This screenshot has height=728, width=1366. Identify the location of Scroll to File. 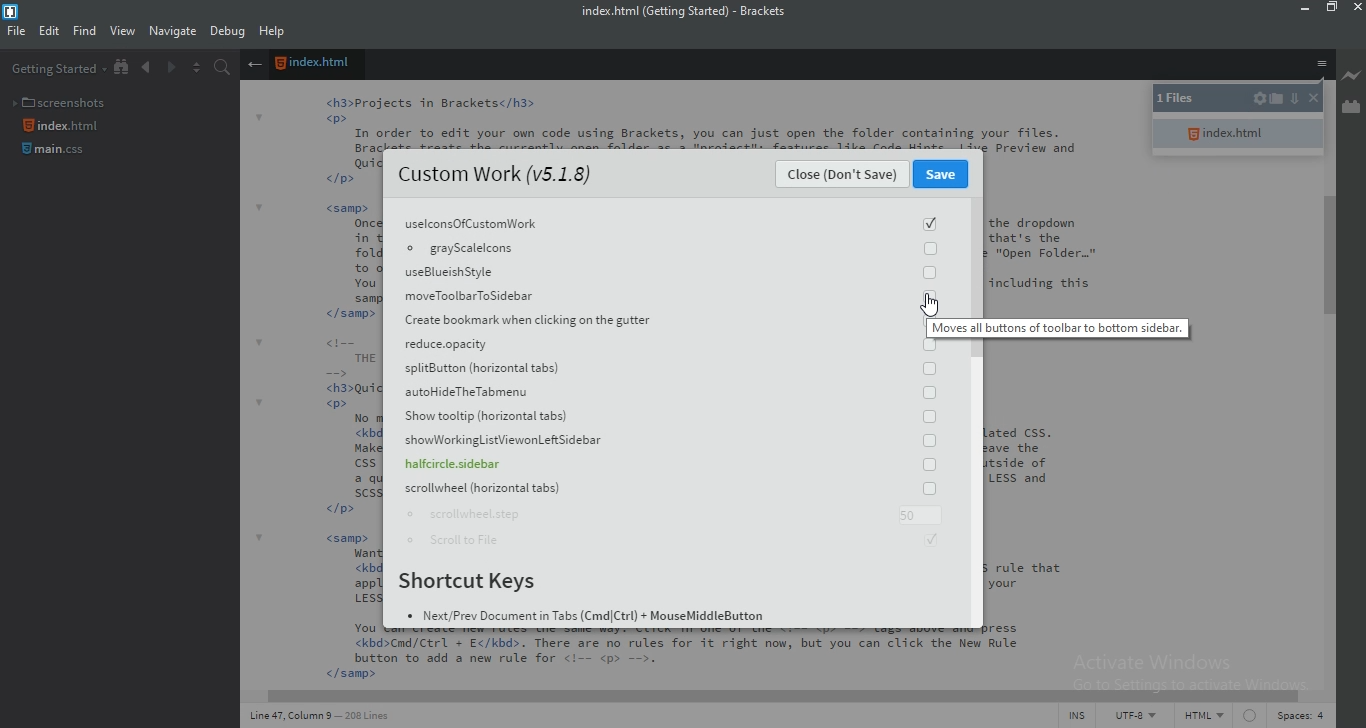
(678, 544).